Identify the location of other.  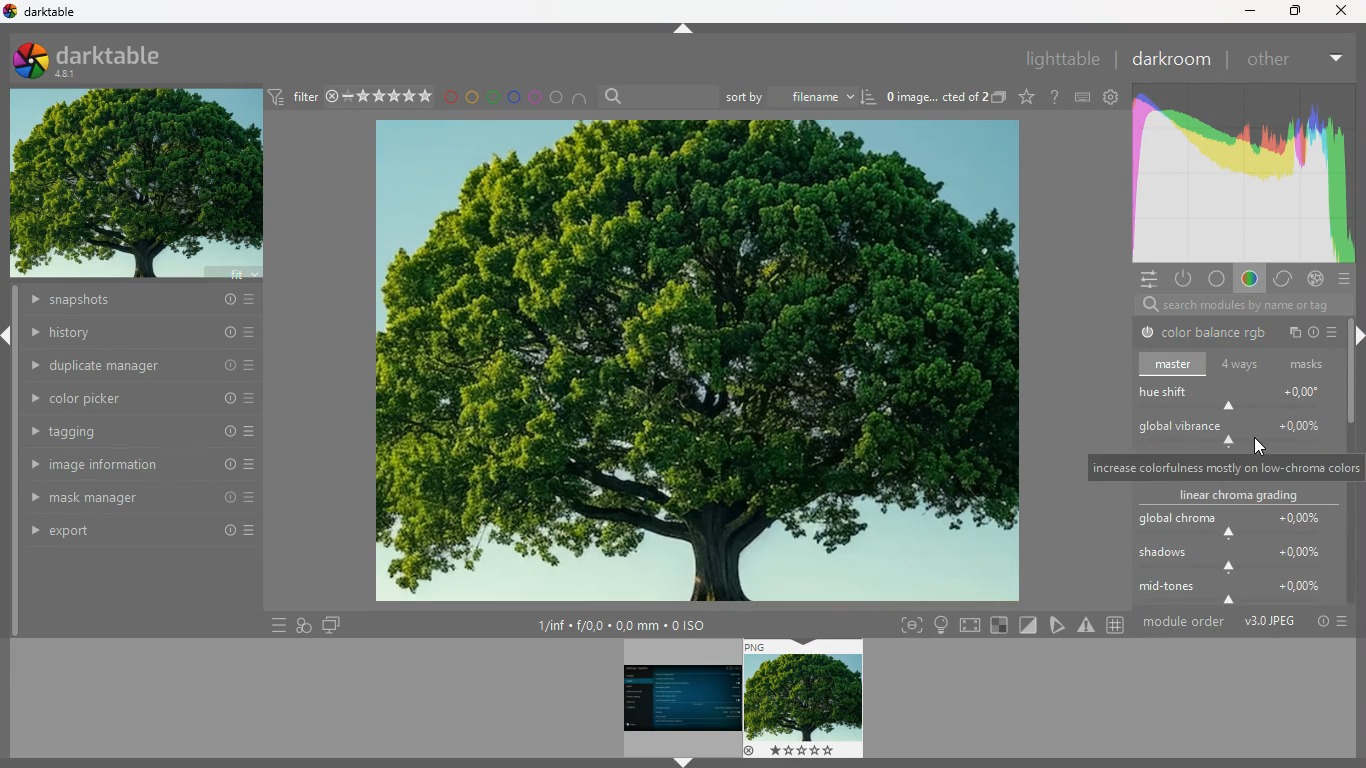
(1267, 60).